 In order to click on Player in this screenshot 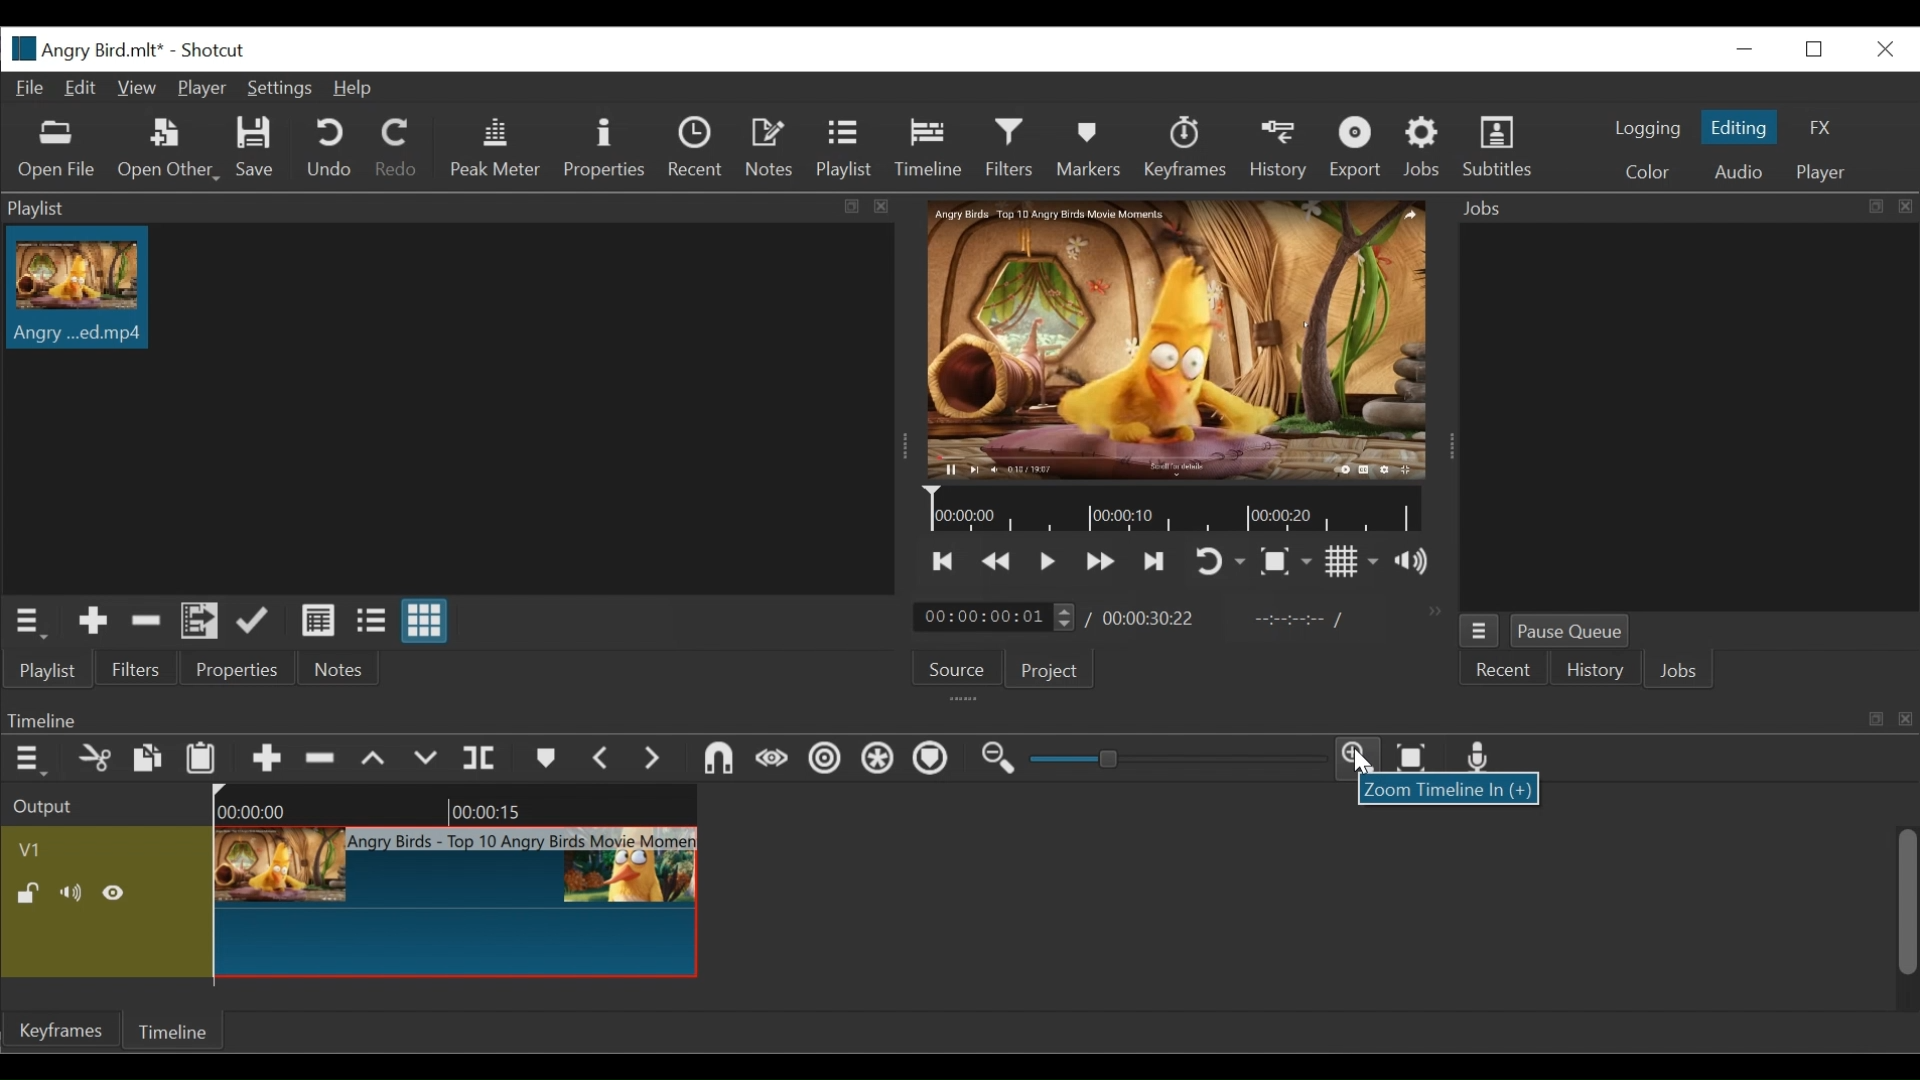, I will do `click(1827, 174)`.